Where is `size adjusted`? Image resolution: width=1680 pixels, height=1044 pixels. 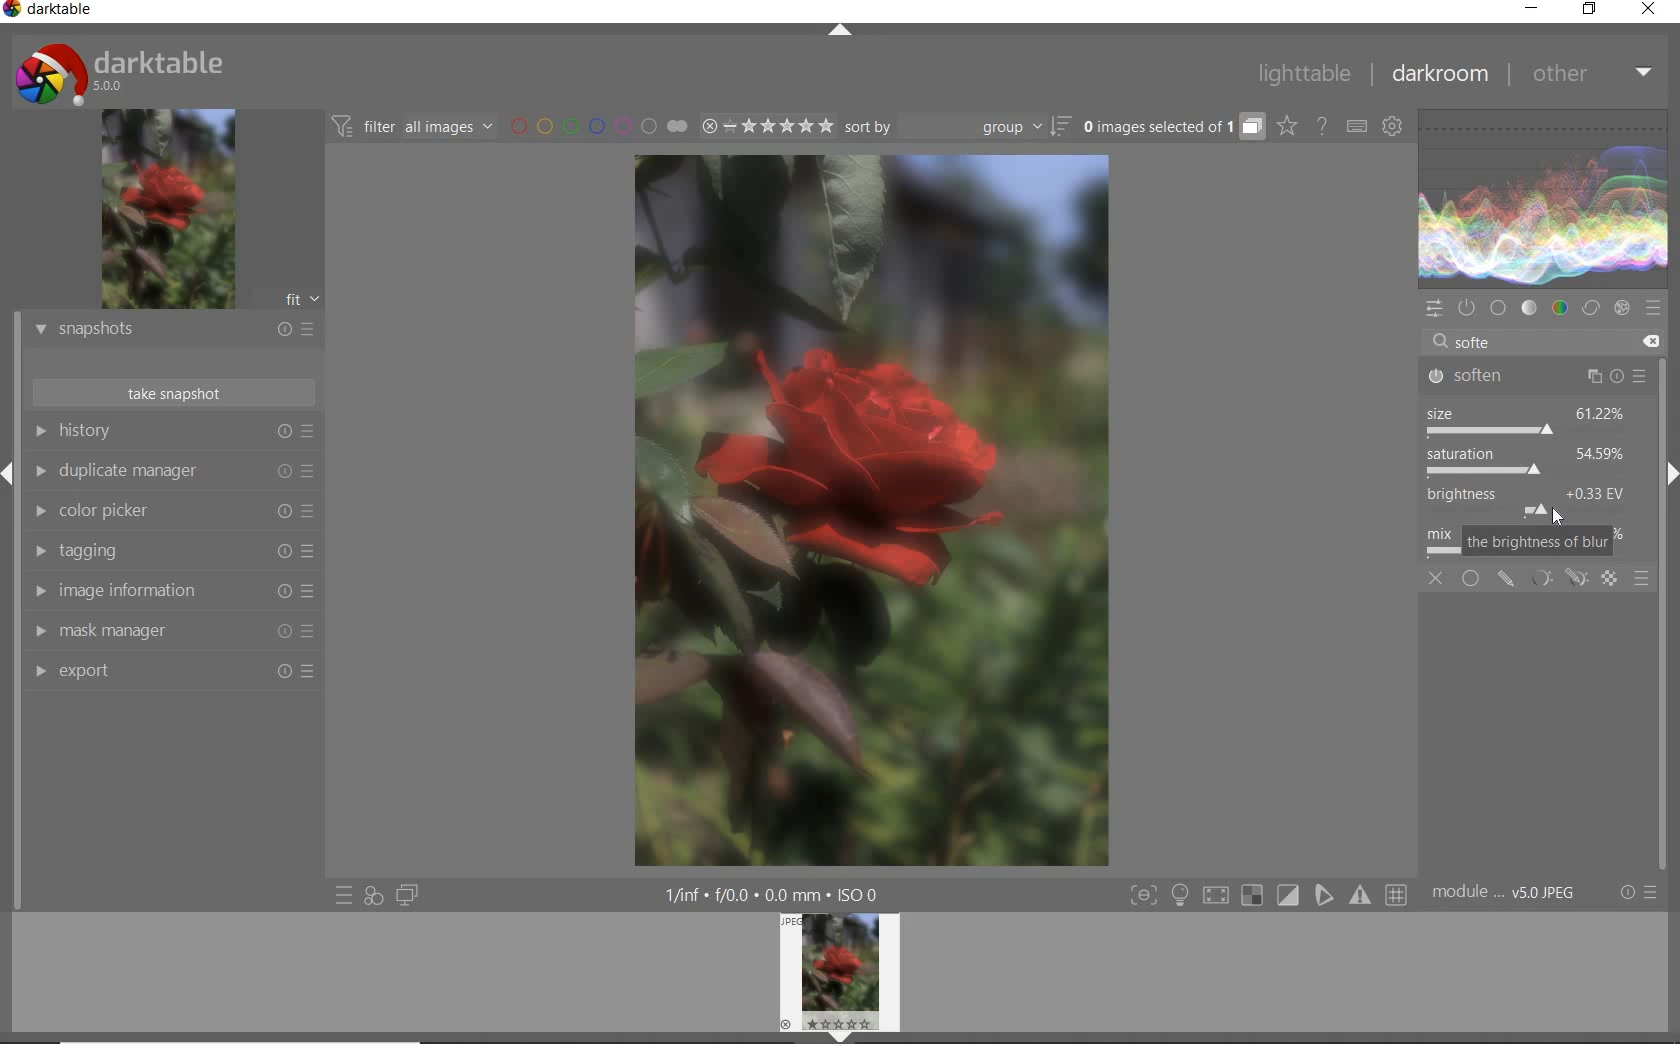 size adjusted is located at coordinates (1528, 421).